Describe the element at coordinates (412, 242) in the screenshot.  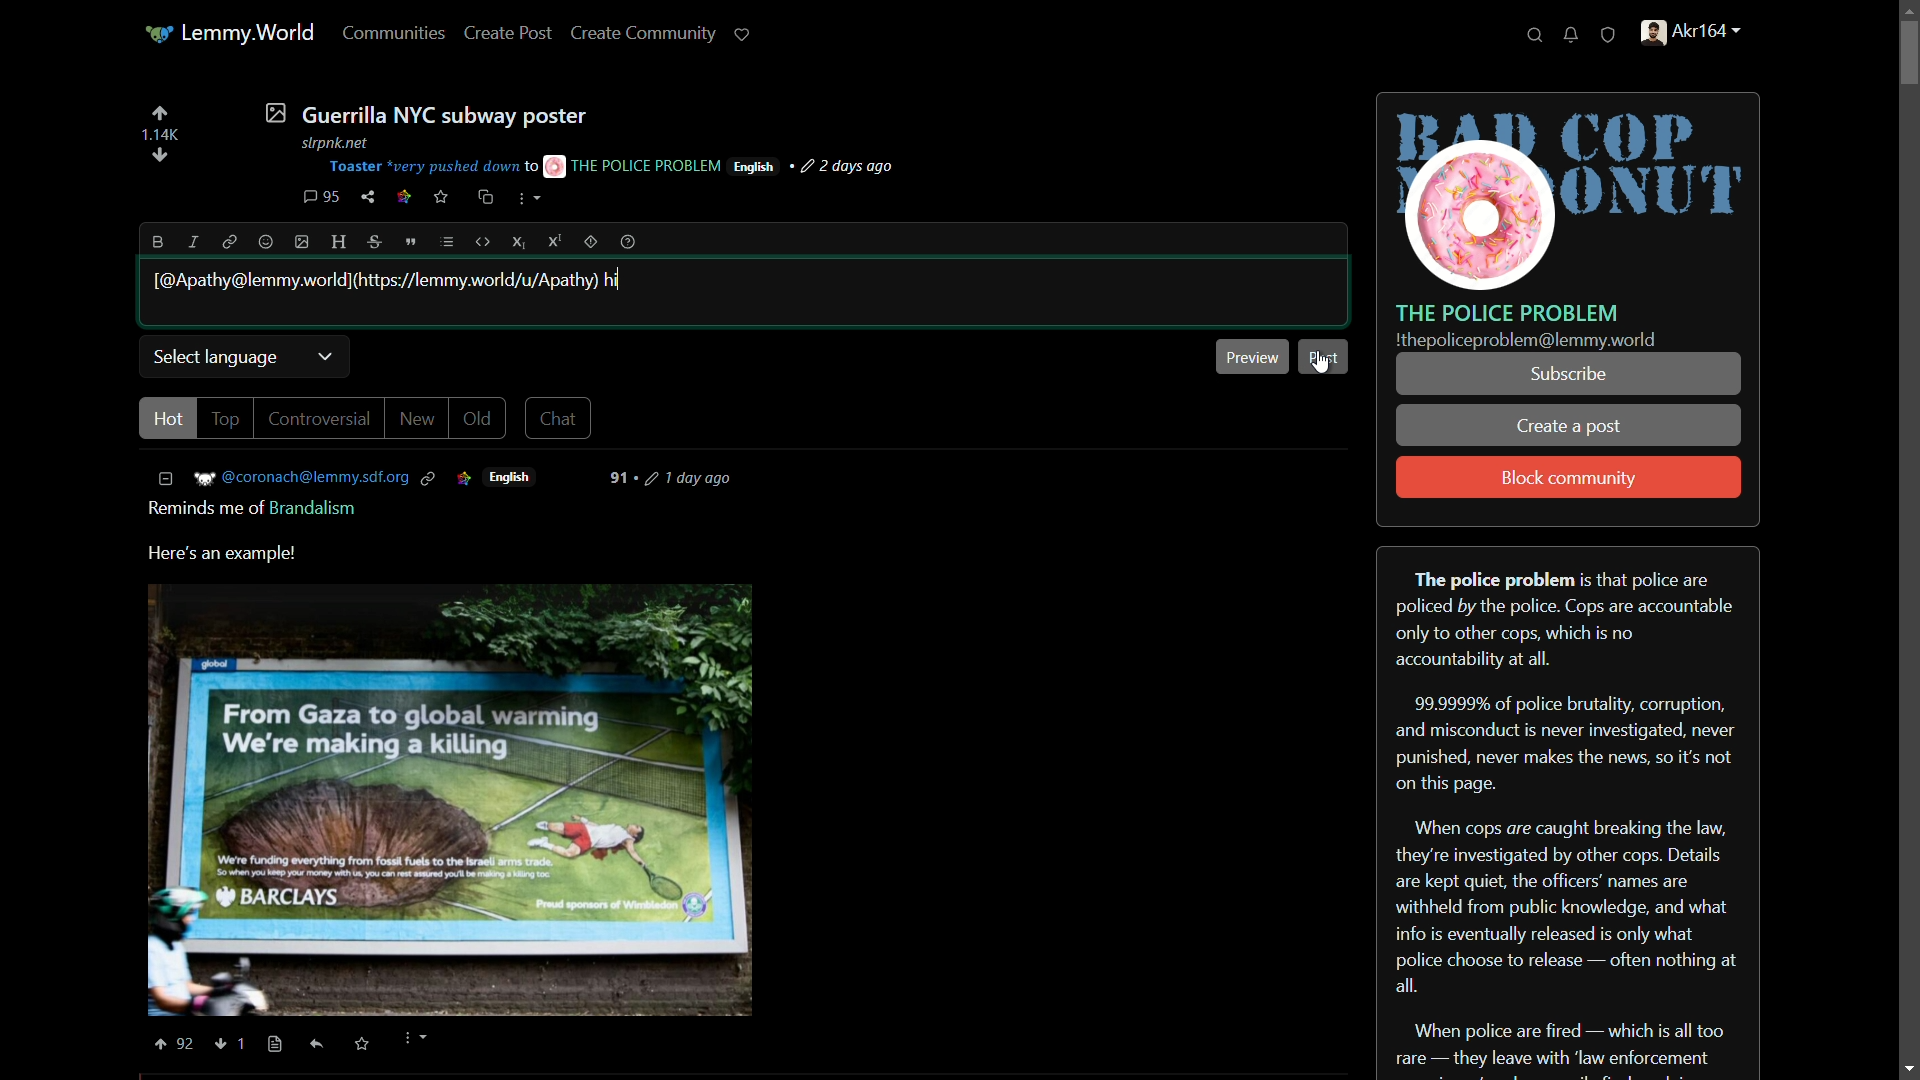
I see `quote` at that location.